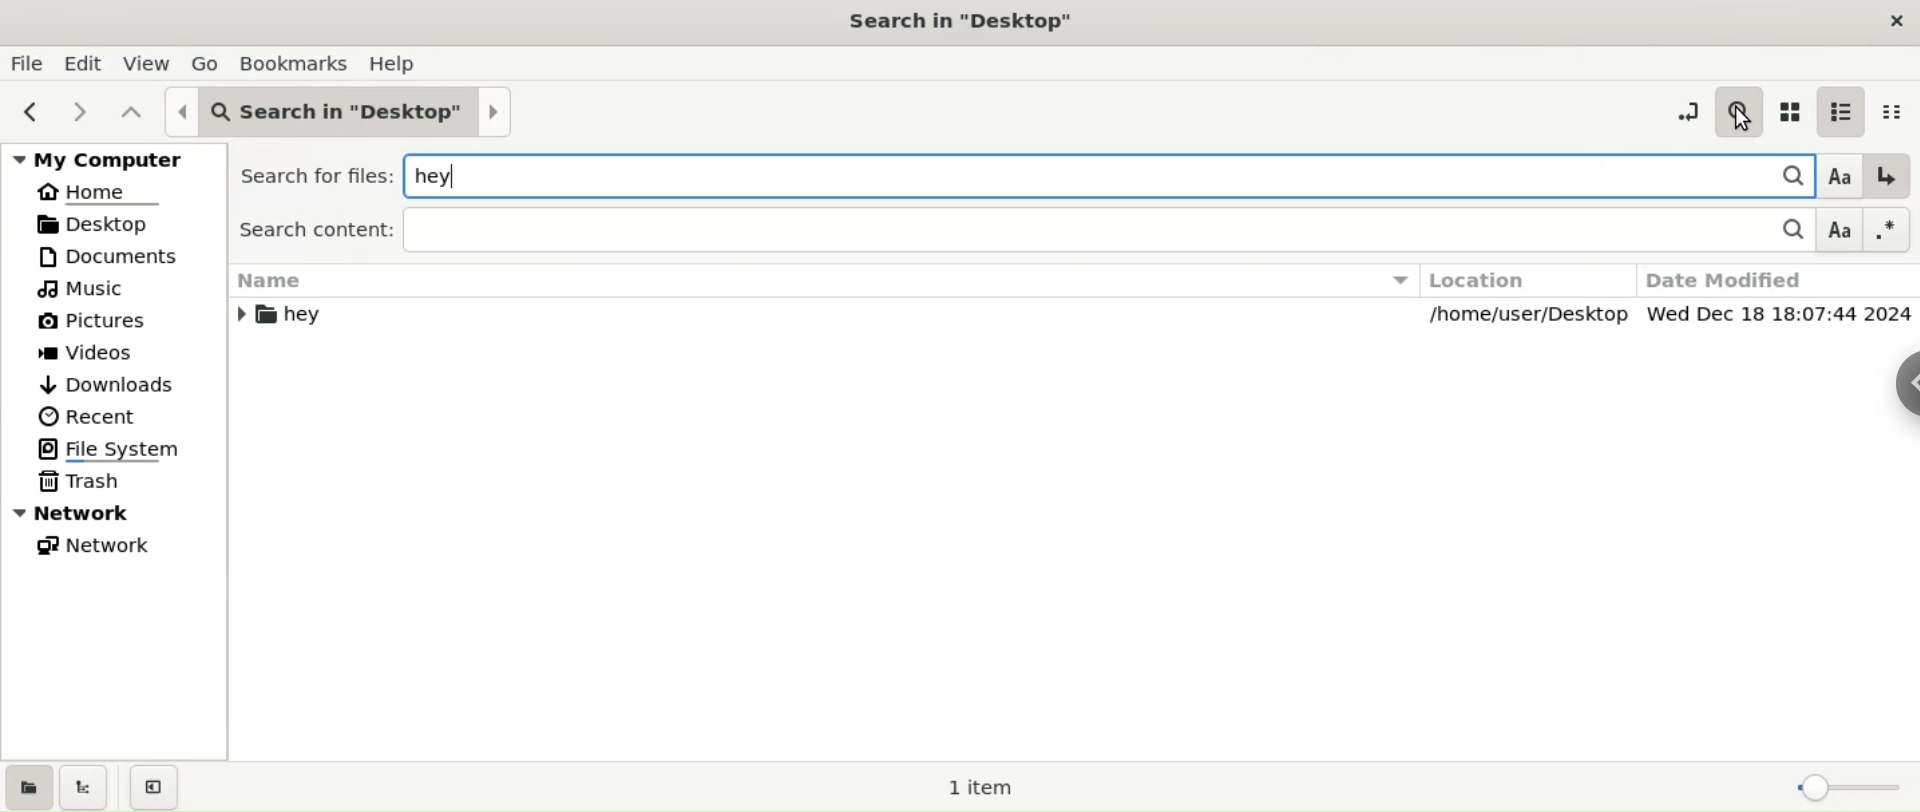  I want to click on user, so click(224, 111).